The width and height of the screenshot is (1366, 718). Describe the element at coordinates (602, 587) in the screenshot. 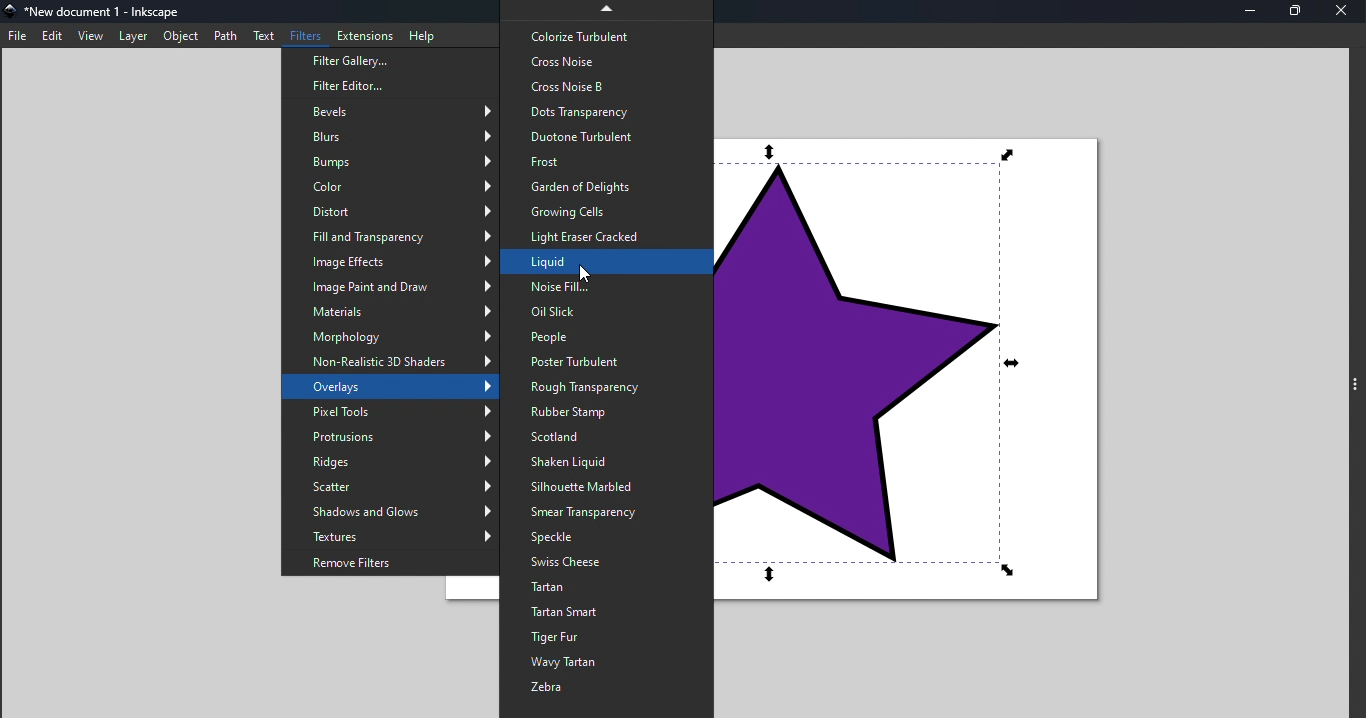

I see `Tartan` at that location.